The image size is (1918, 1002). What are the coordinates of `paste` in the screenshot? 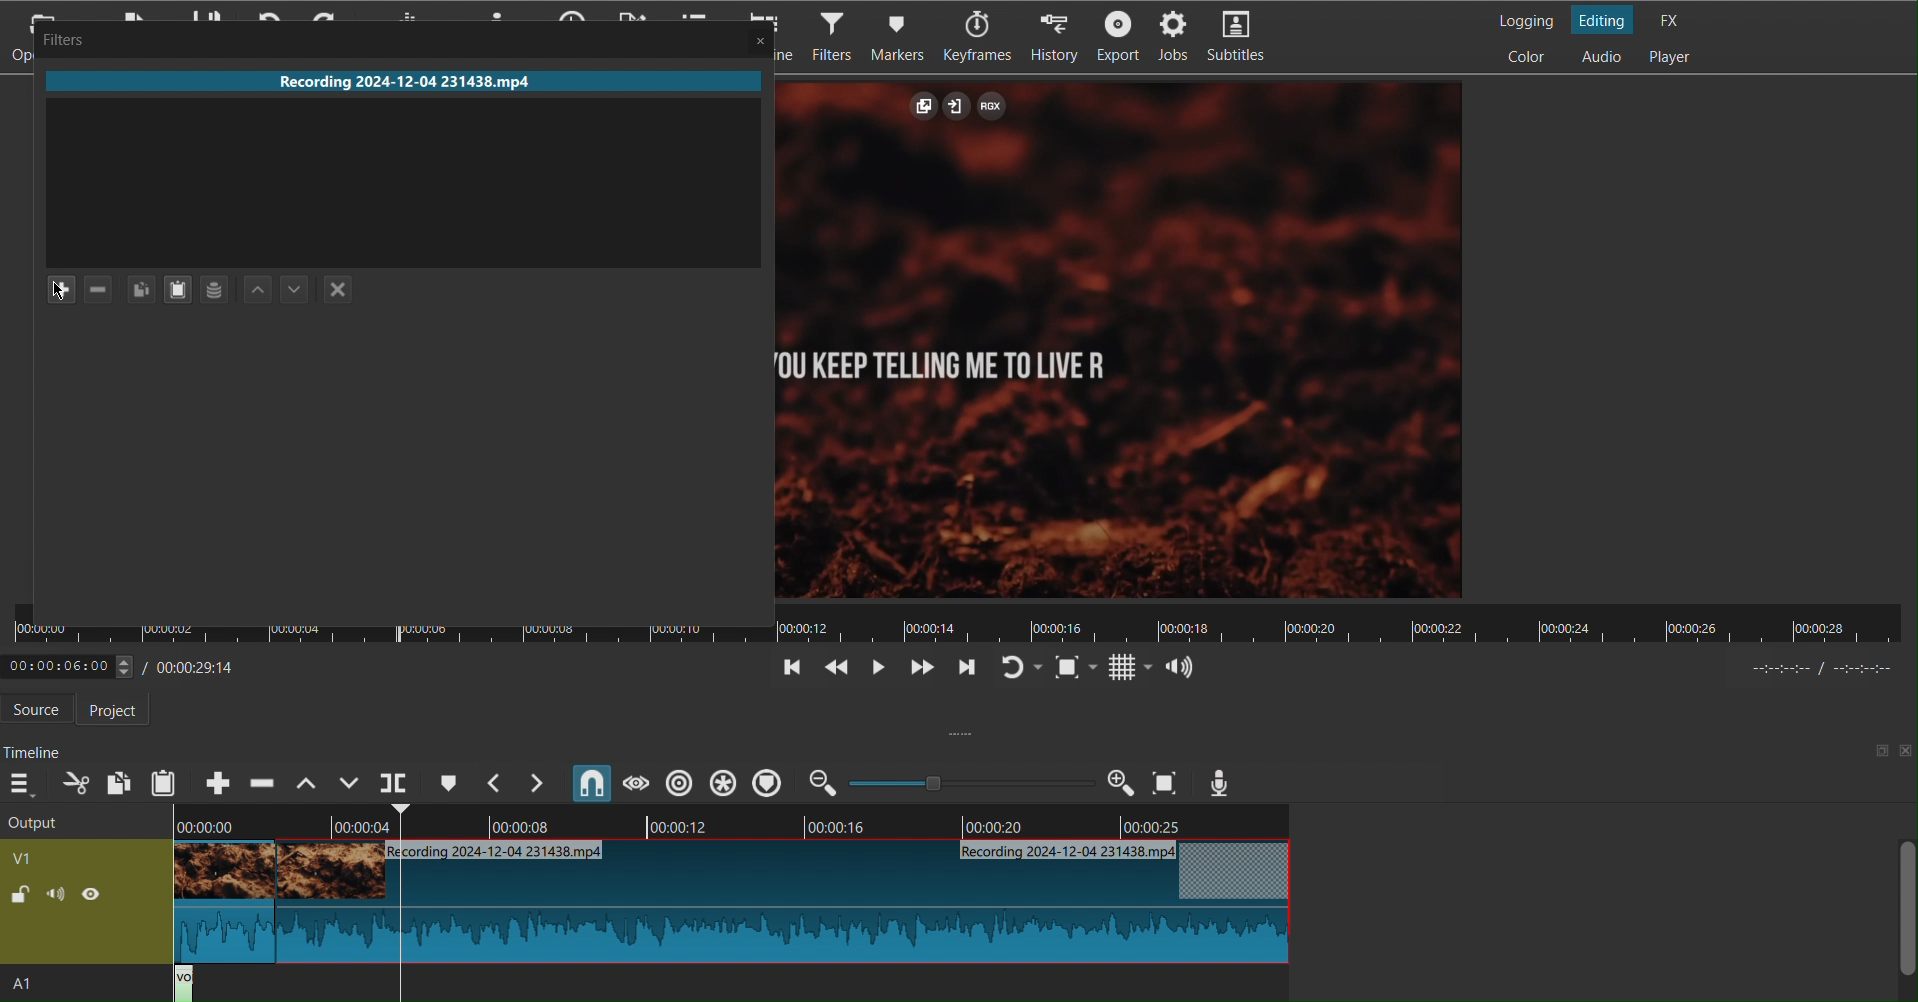 It's located at (179, 290).